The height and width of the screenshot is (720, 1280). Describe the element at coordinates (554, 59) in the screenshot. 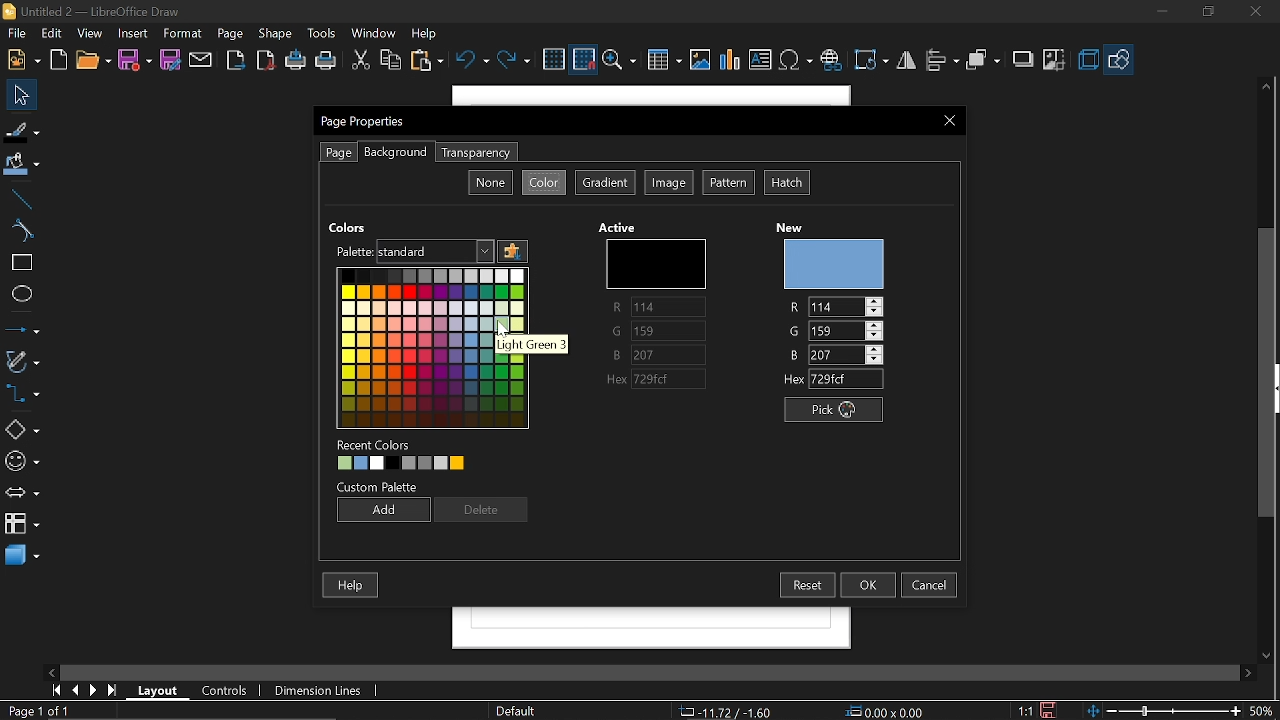

I see `grid` at that location.